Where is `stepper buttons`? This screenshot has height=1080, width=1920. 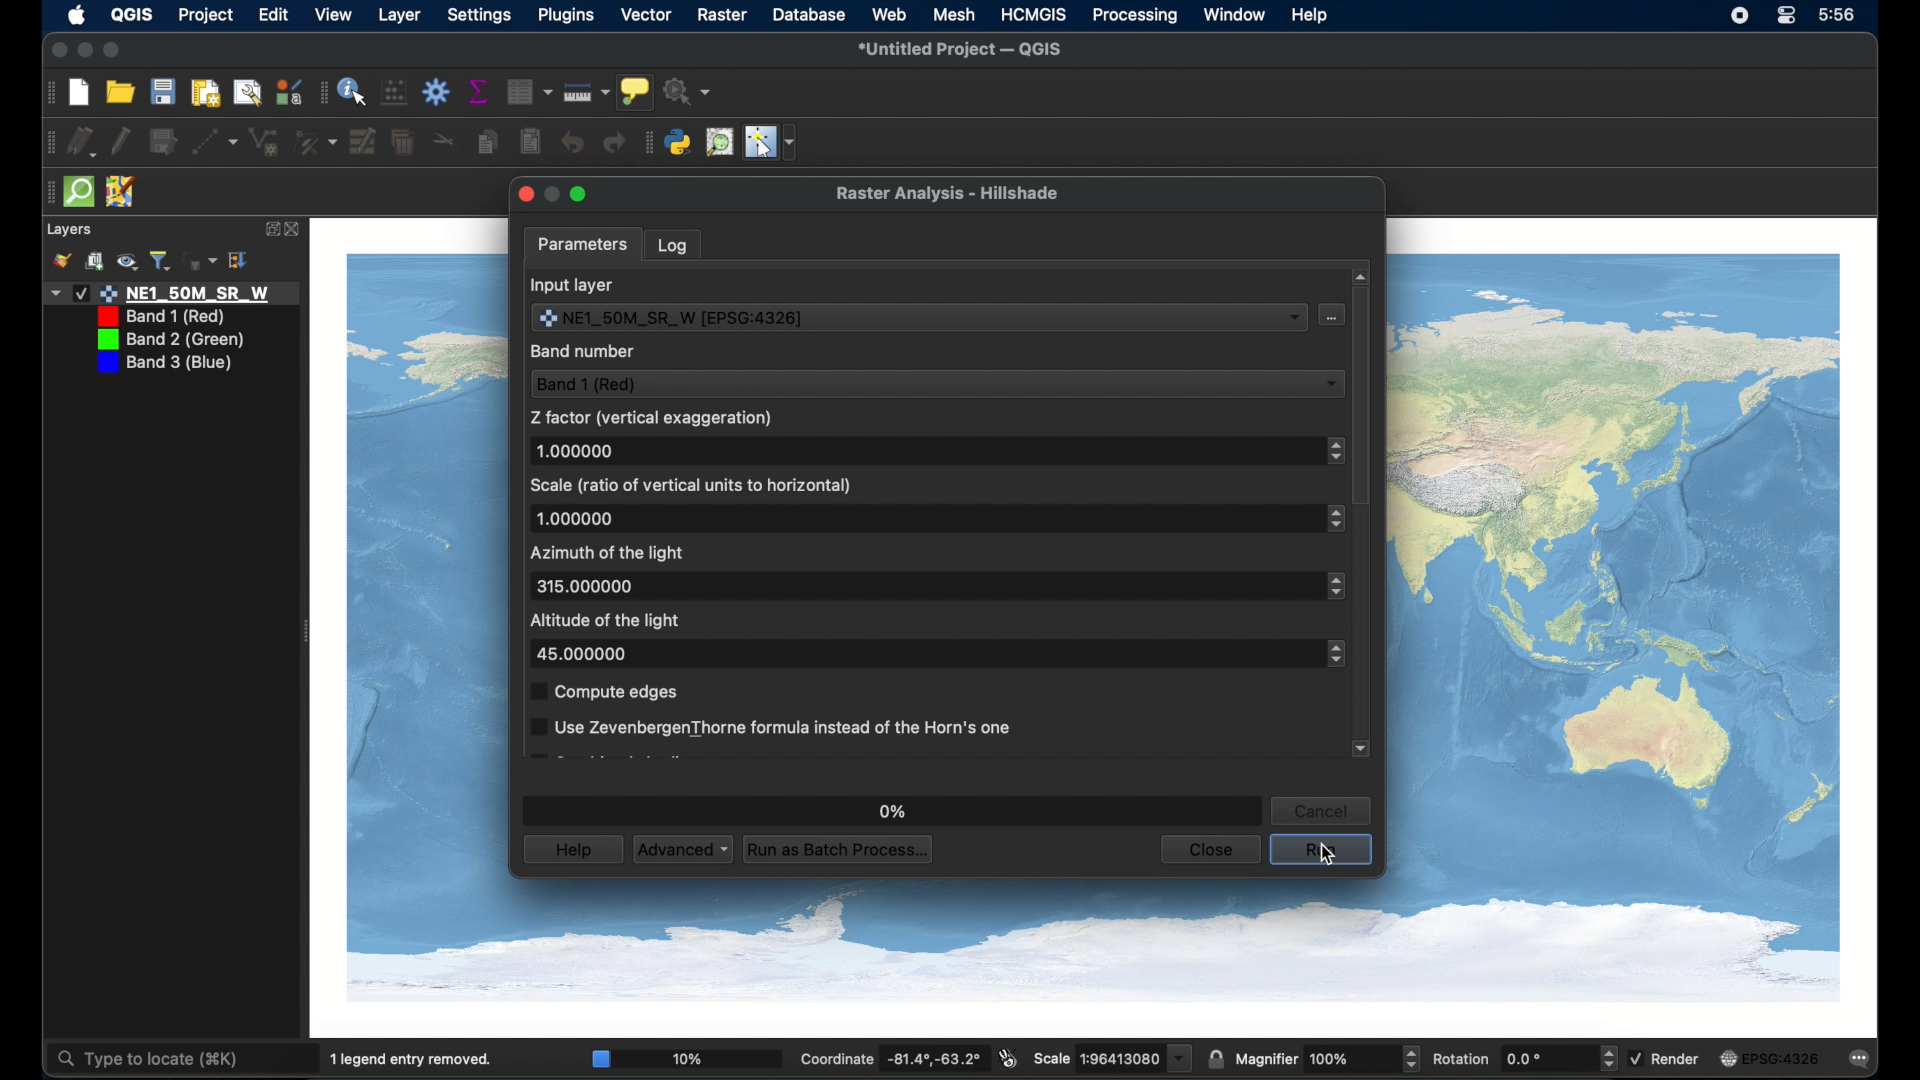 stepper buttons is located at coordinates (1334, 654).